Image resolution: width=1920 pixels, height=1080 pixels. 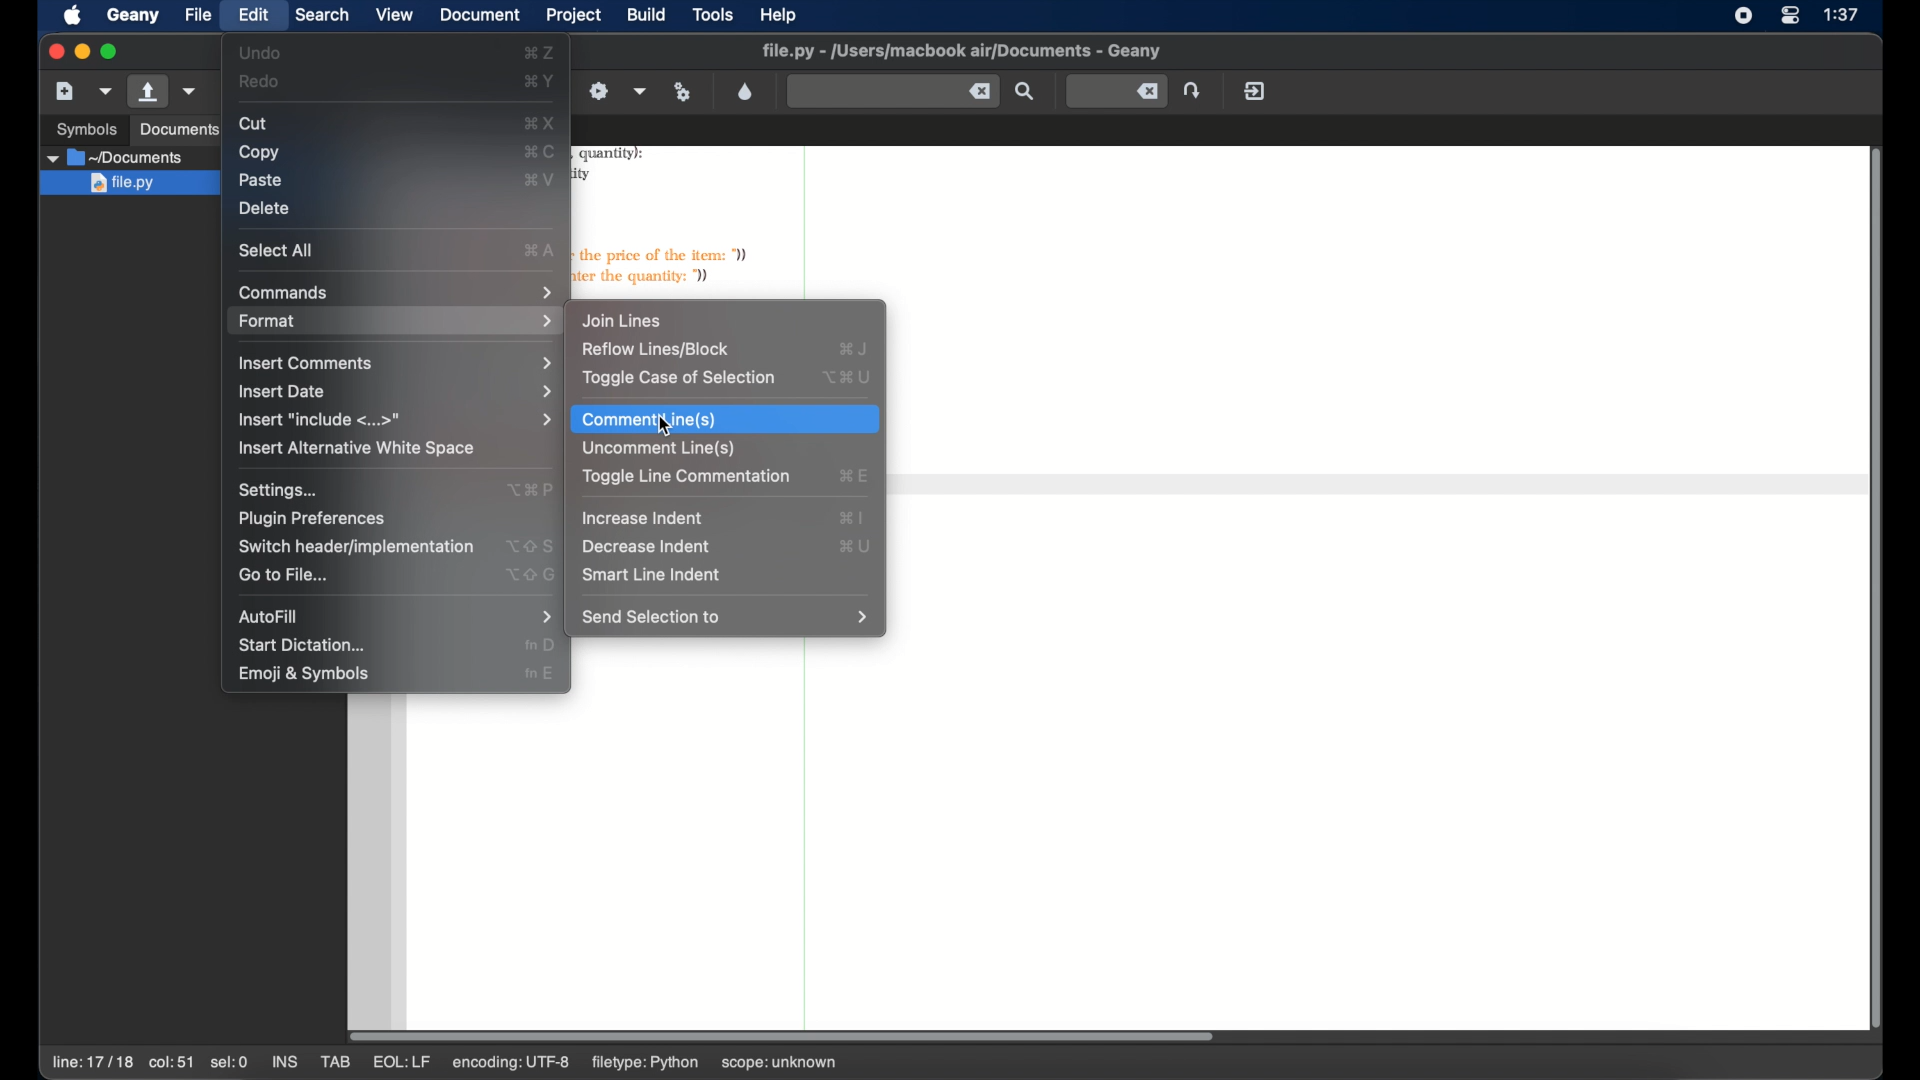 I want to click on copy shortcut, so click(x=539, y=151).